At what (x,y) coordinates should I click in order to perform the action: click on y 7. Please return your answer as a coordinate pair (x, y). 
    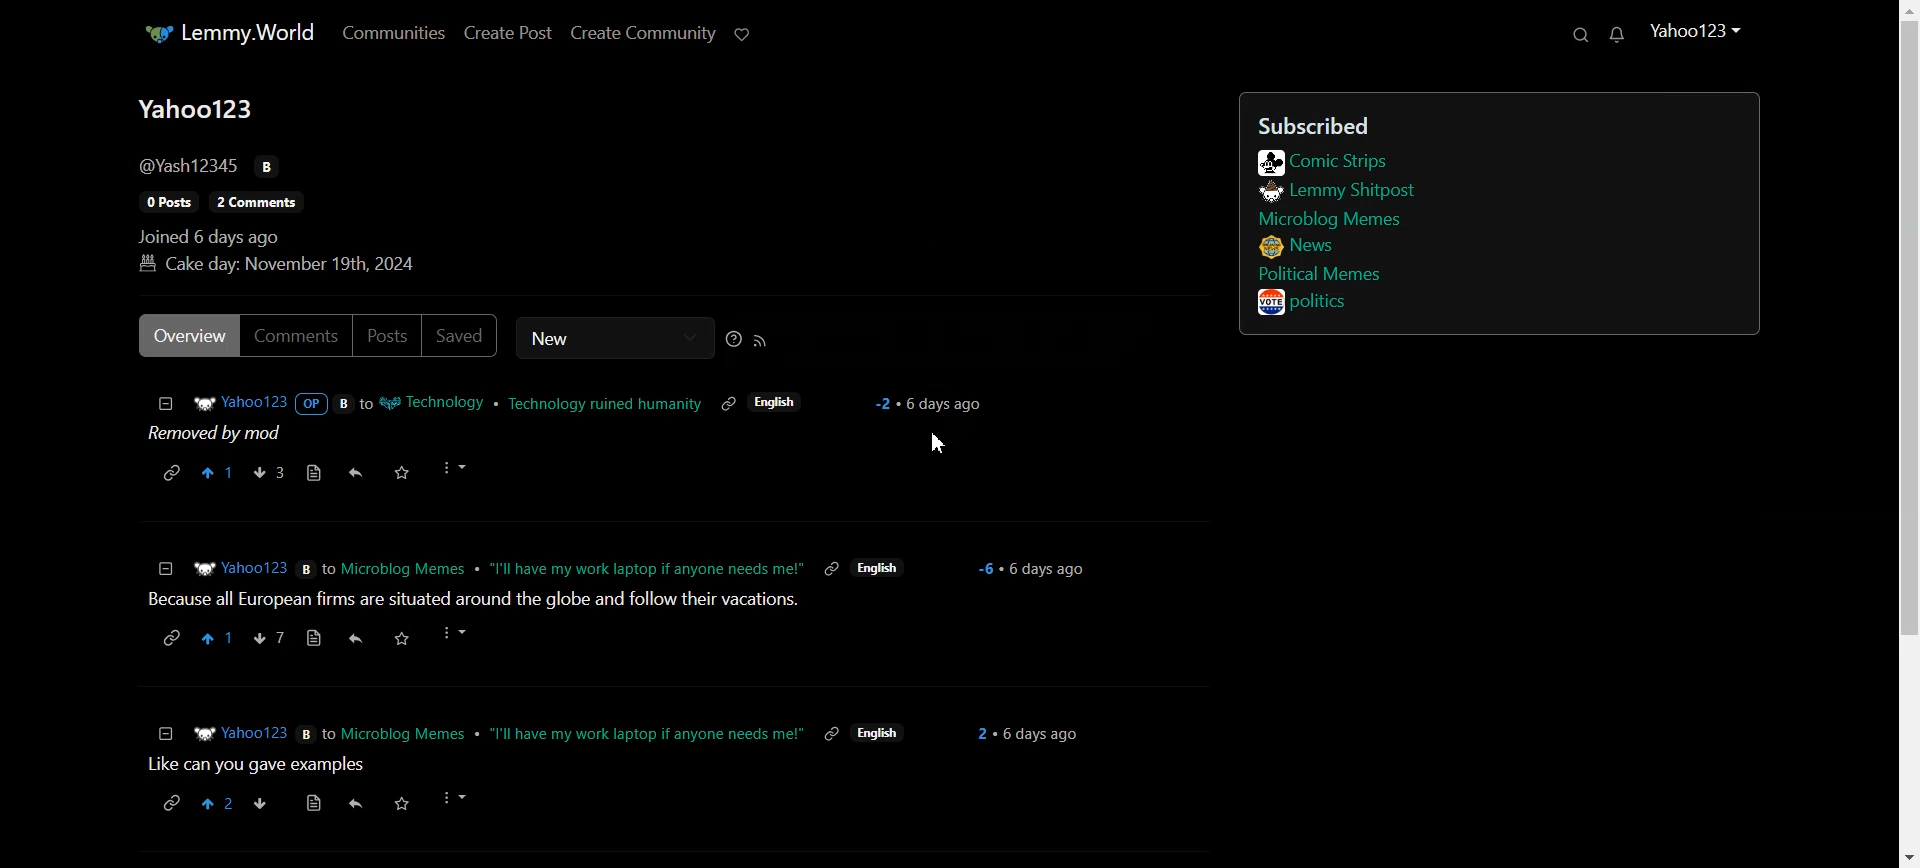
    Looking at the image, I should click on (271, 639).